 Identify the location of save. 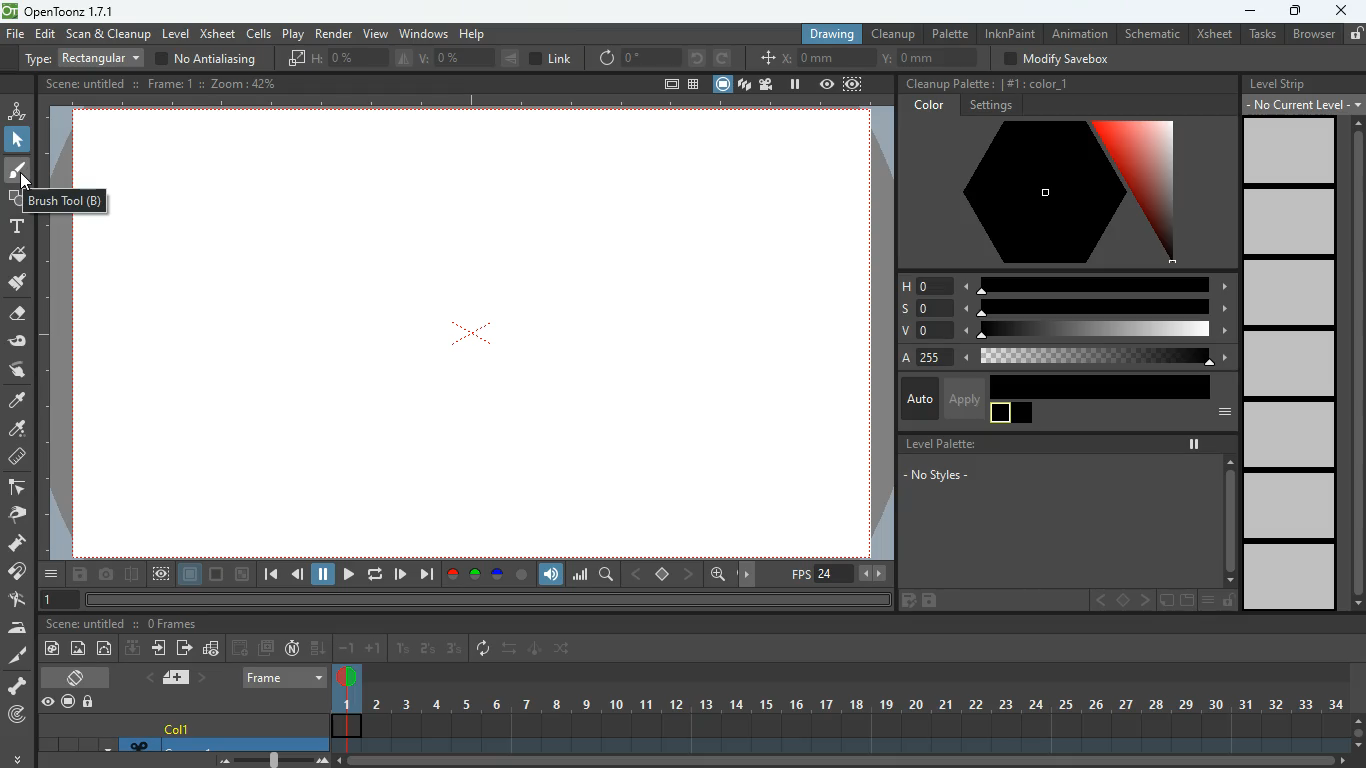
(933, 601).